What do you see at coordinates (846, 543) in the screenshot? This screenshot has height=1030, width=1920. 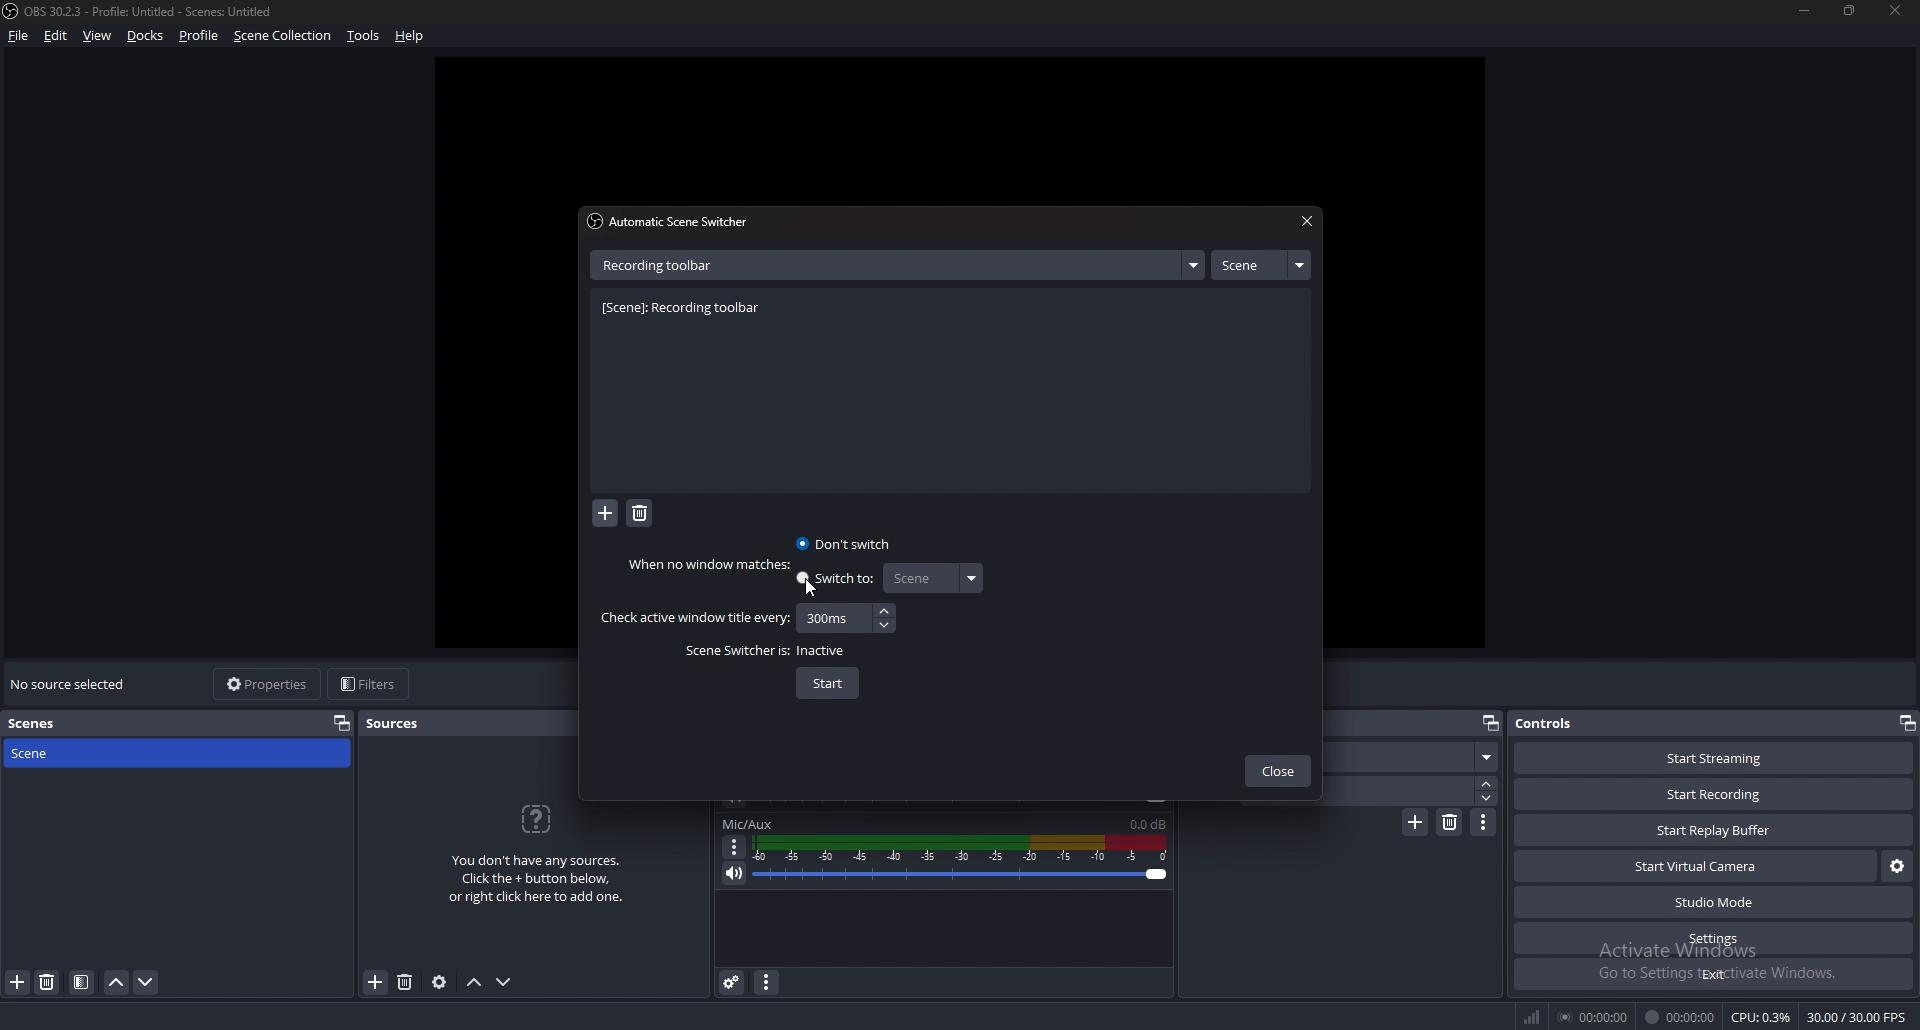 I see `dont switch` at bounding box center [846, 543].